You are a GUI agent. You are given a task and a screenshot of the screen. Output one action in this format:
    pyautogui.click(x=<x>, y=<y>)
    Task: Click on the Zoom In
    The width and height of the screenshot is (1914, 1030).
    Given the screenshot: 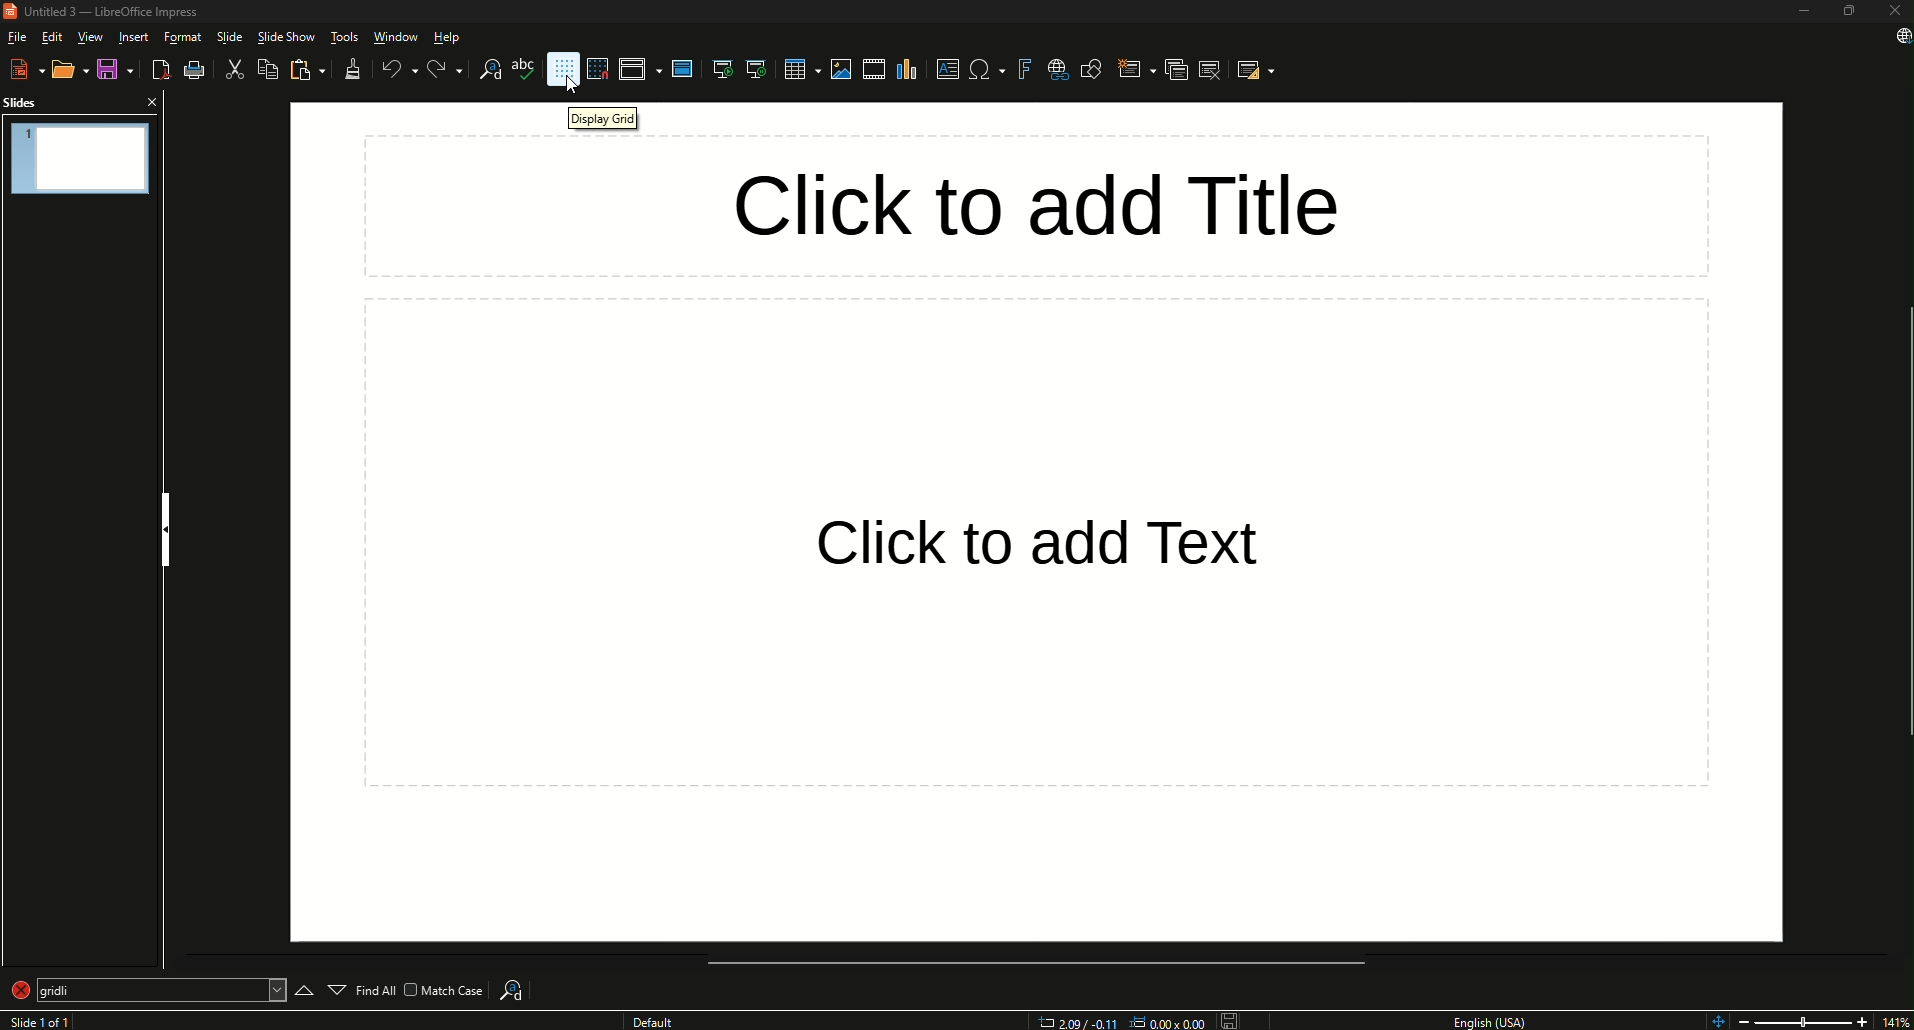 What is the action you would take?
    pyautogui.click(x=1860, y=1020)
    